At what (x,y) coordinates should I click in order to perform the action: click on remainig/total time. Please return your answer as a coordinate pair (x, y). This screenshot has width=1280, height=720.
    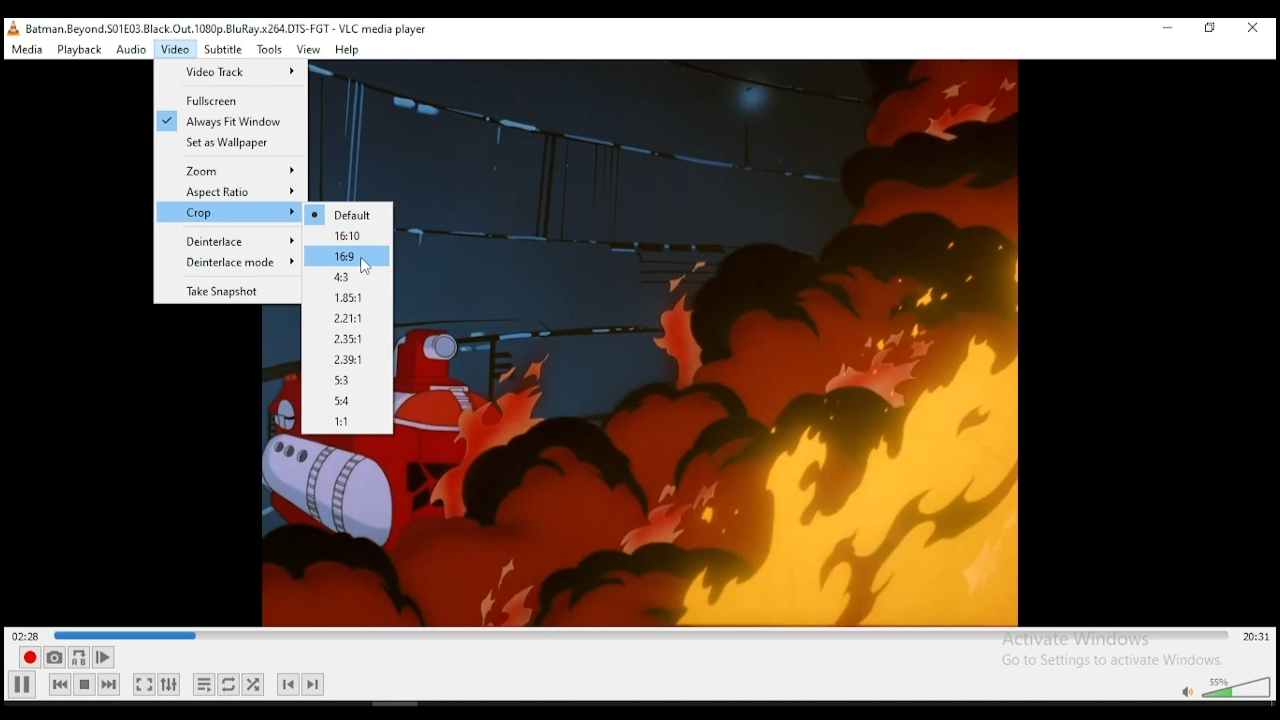
    Looking at the image, I should click on (1252, 638).